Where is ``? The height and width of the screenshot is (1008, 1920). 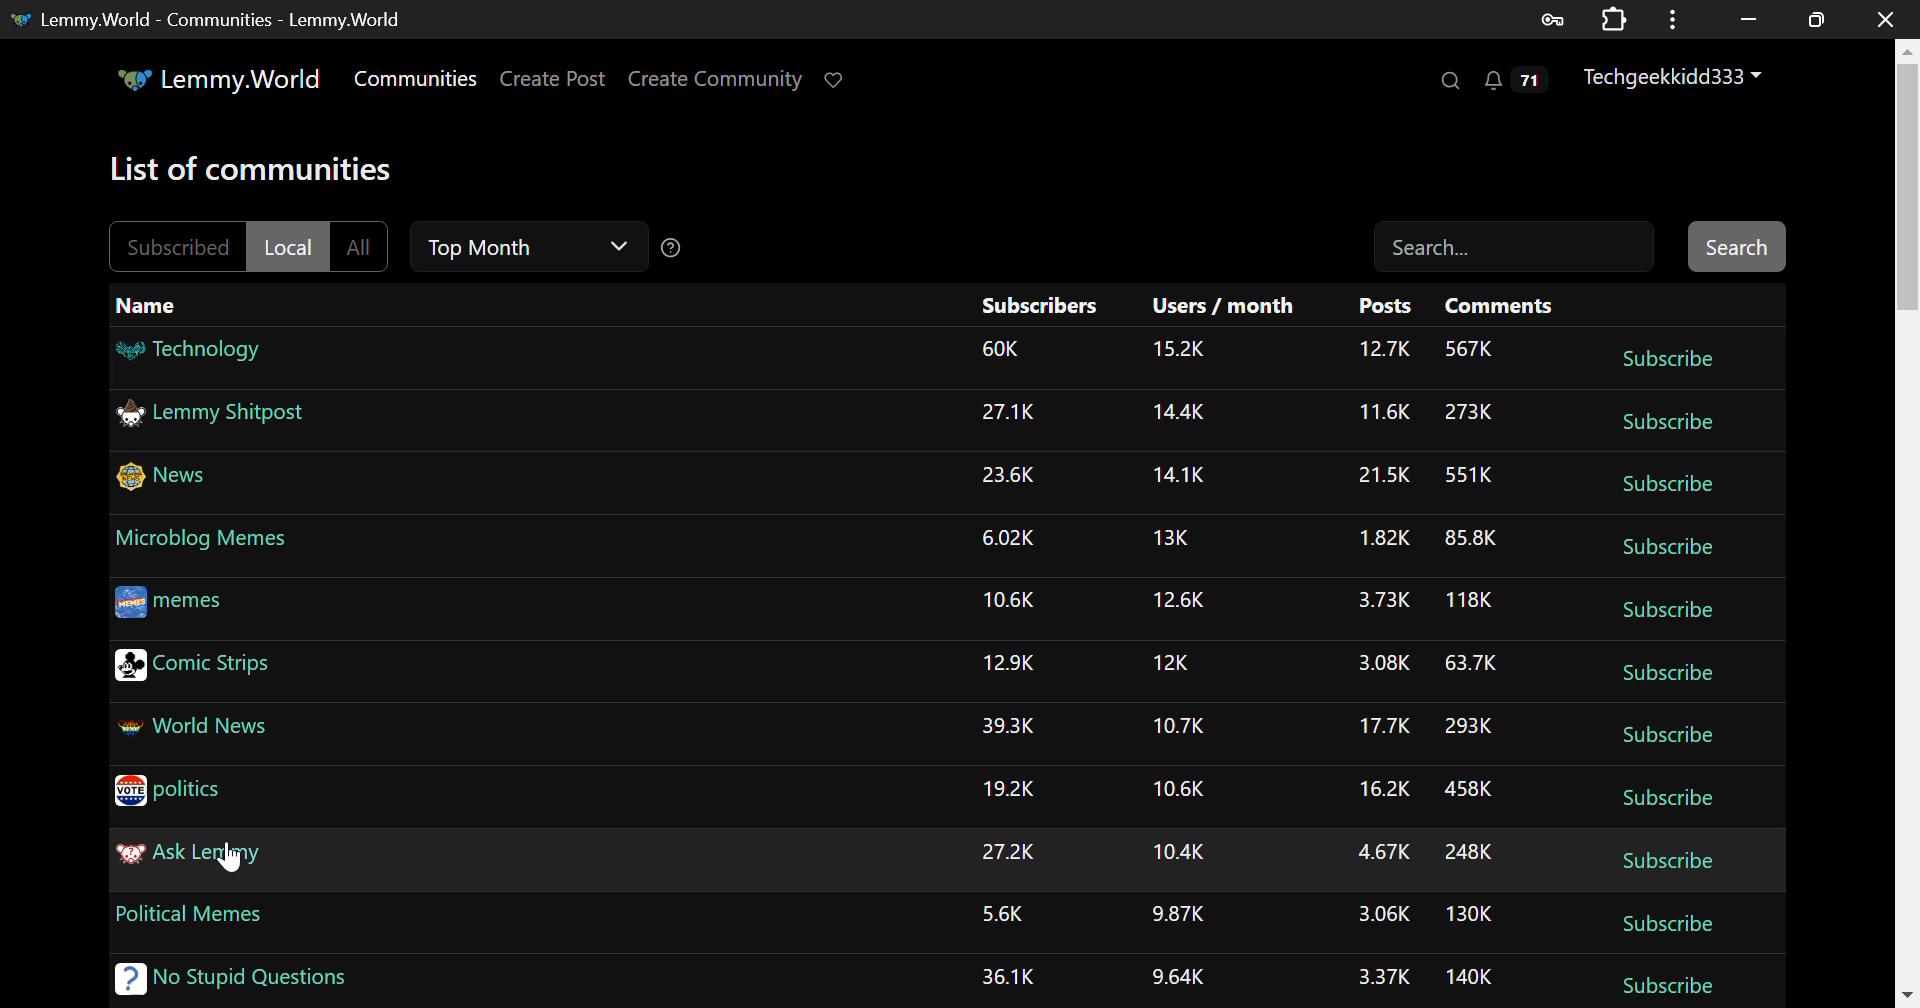
 is located at coordinates (1468, 415).